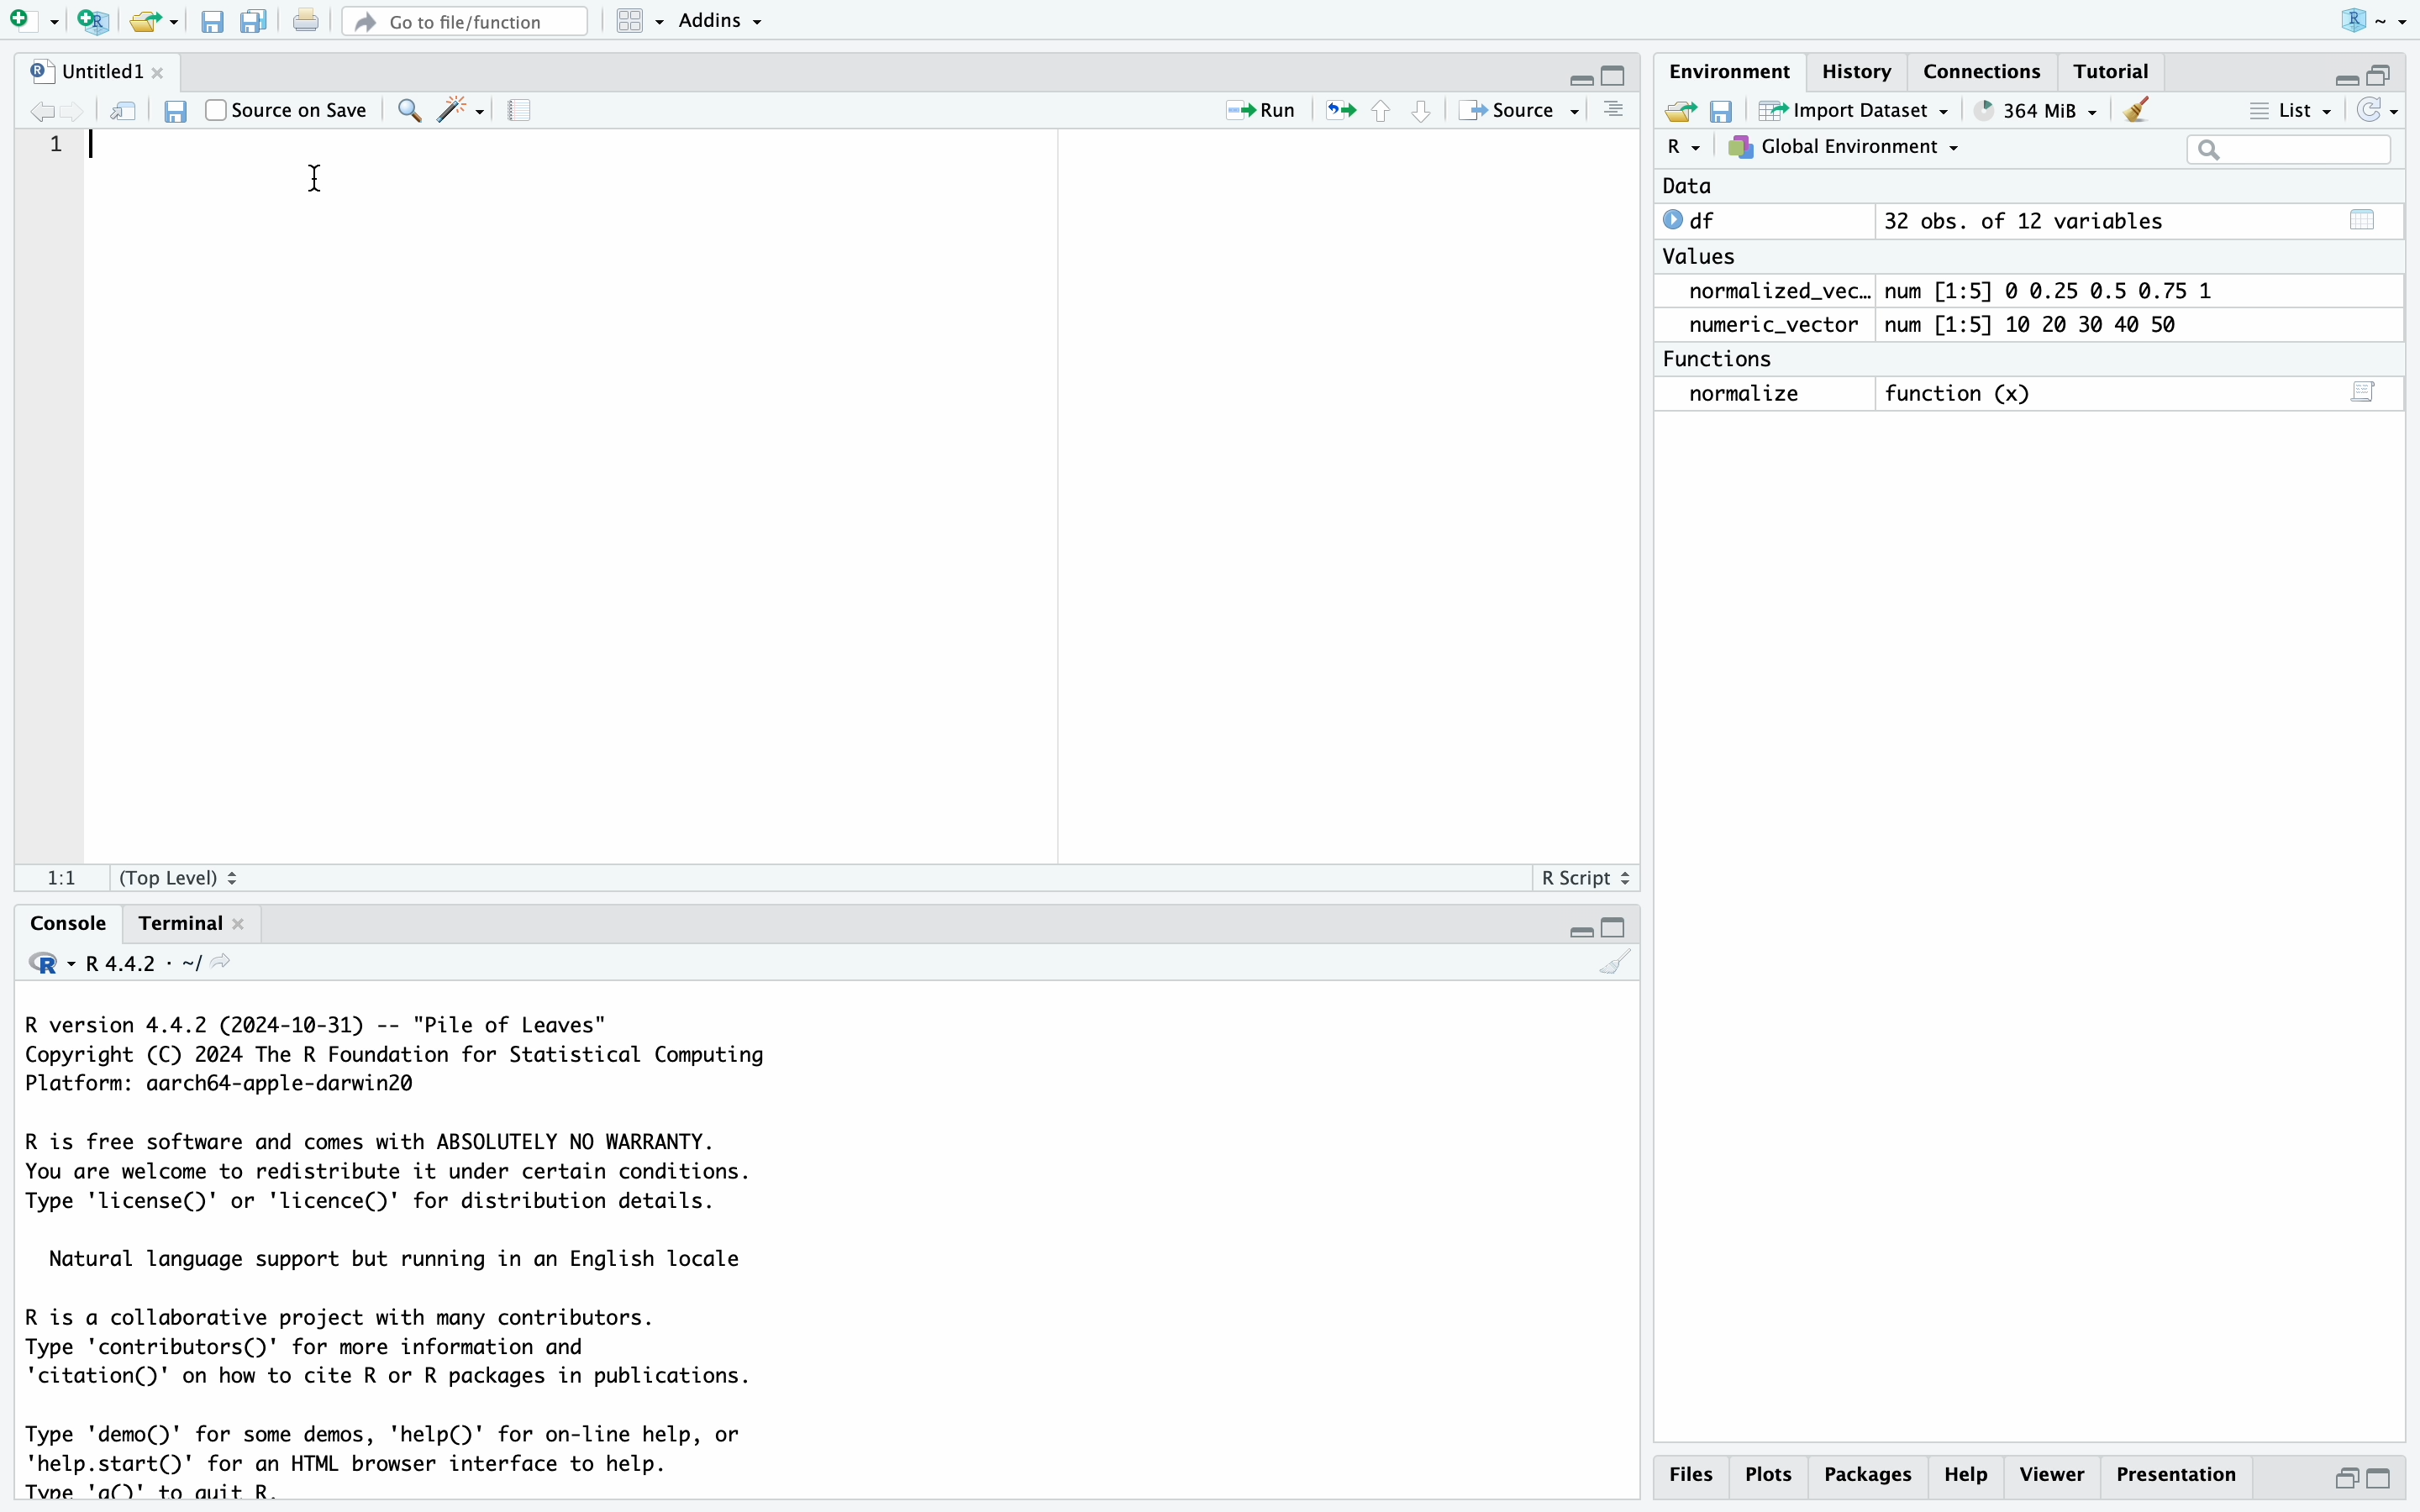 This screenshot has width=2420, height=1512. I want to click on Save, so click(212, 23).